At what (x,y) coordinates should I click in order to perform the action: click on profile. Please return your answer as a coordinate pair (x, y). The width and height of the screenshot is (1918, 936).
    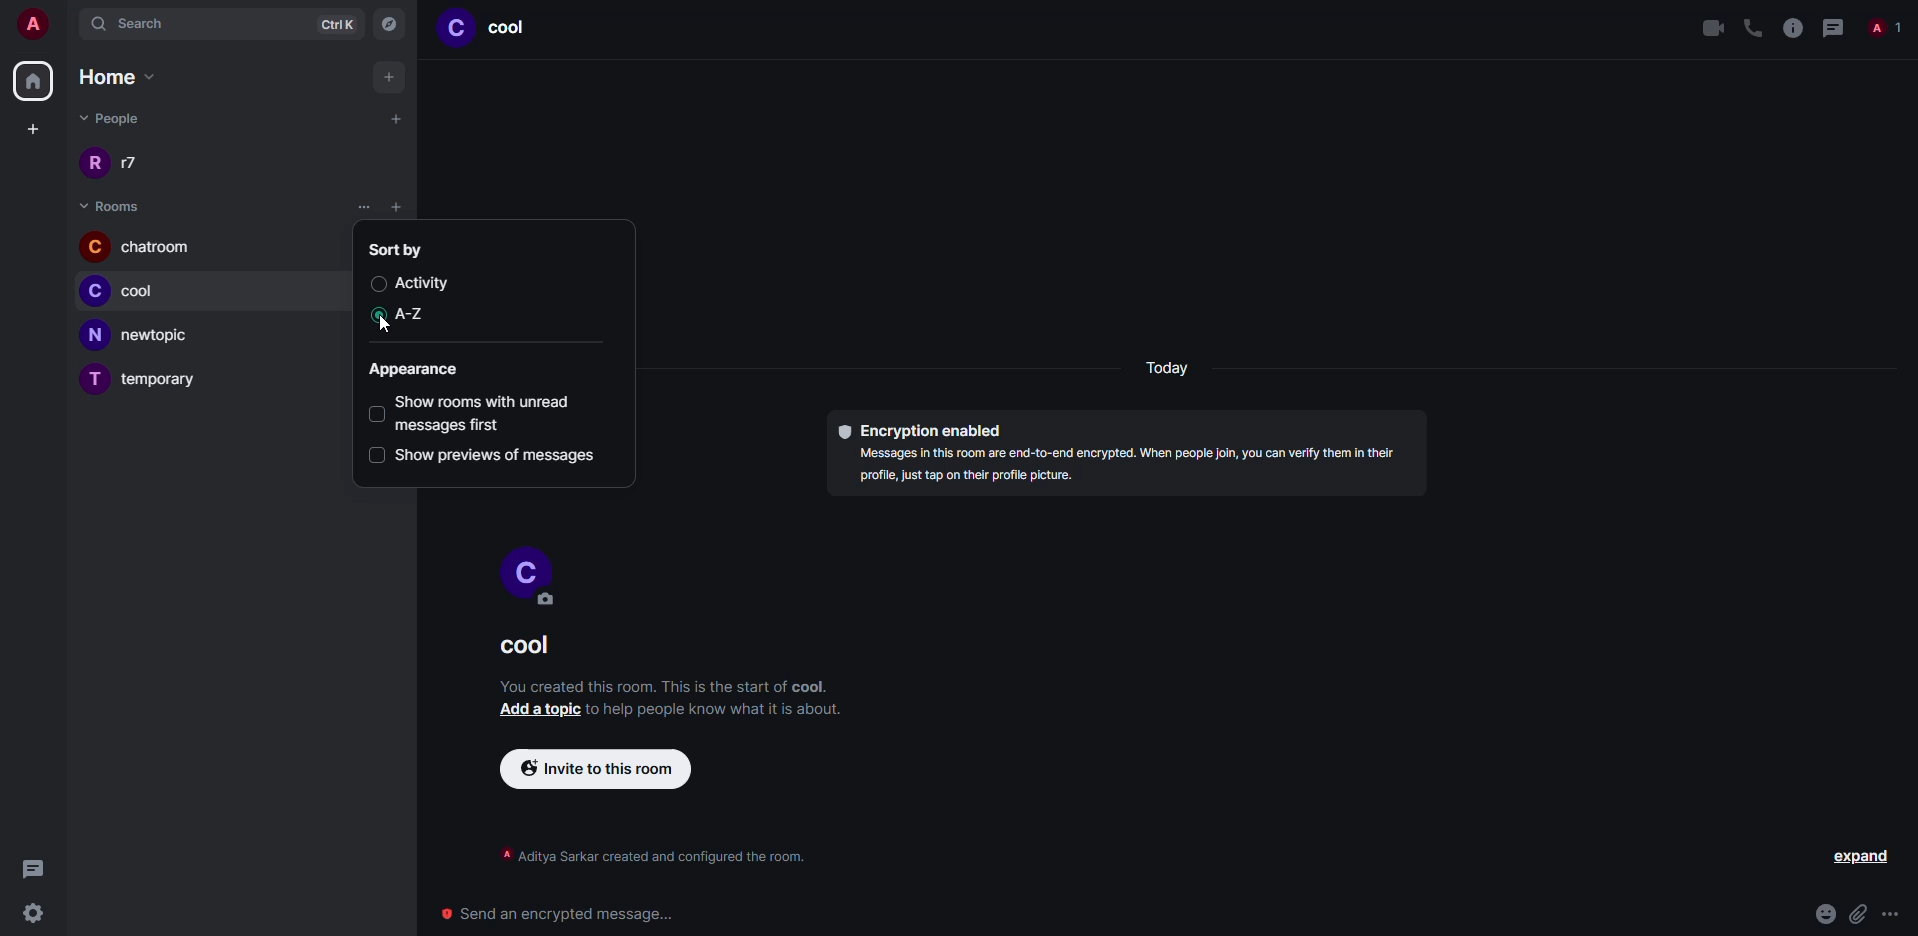
    Looking at the image, I should click on (94, 335).